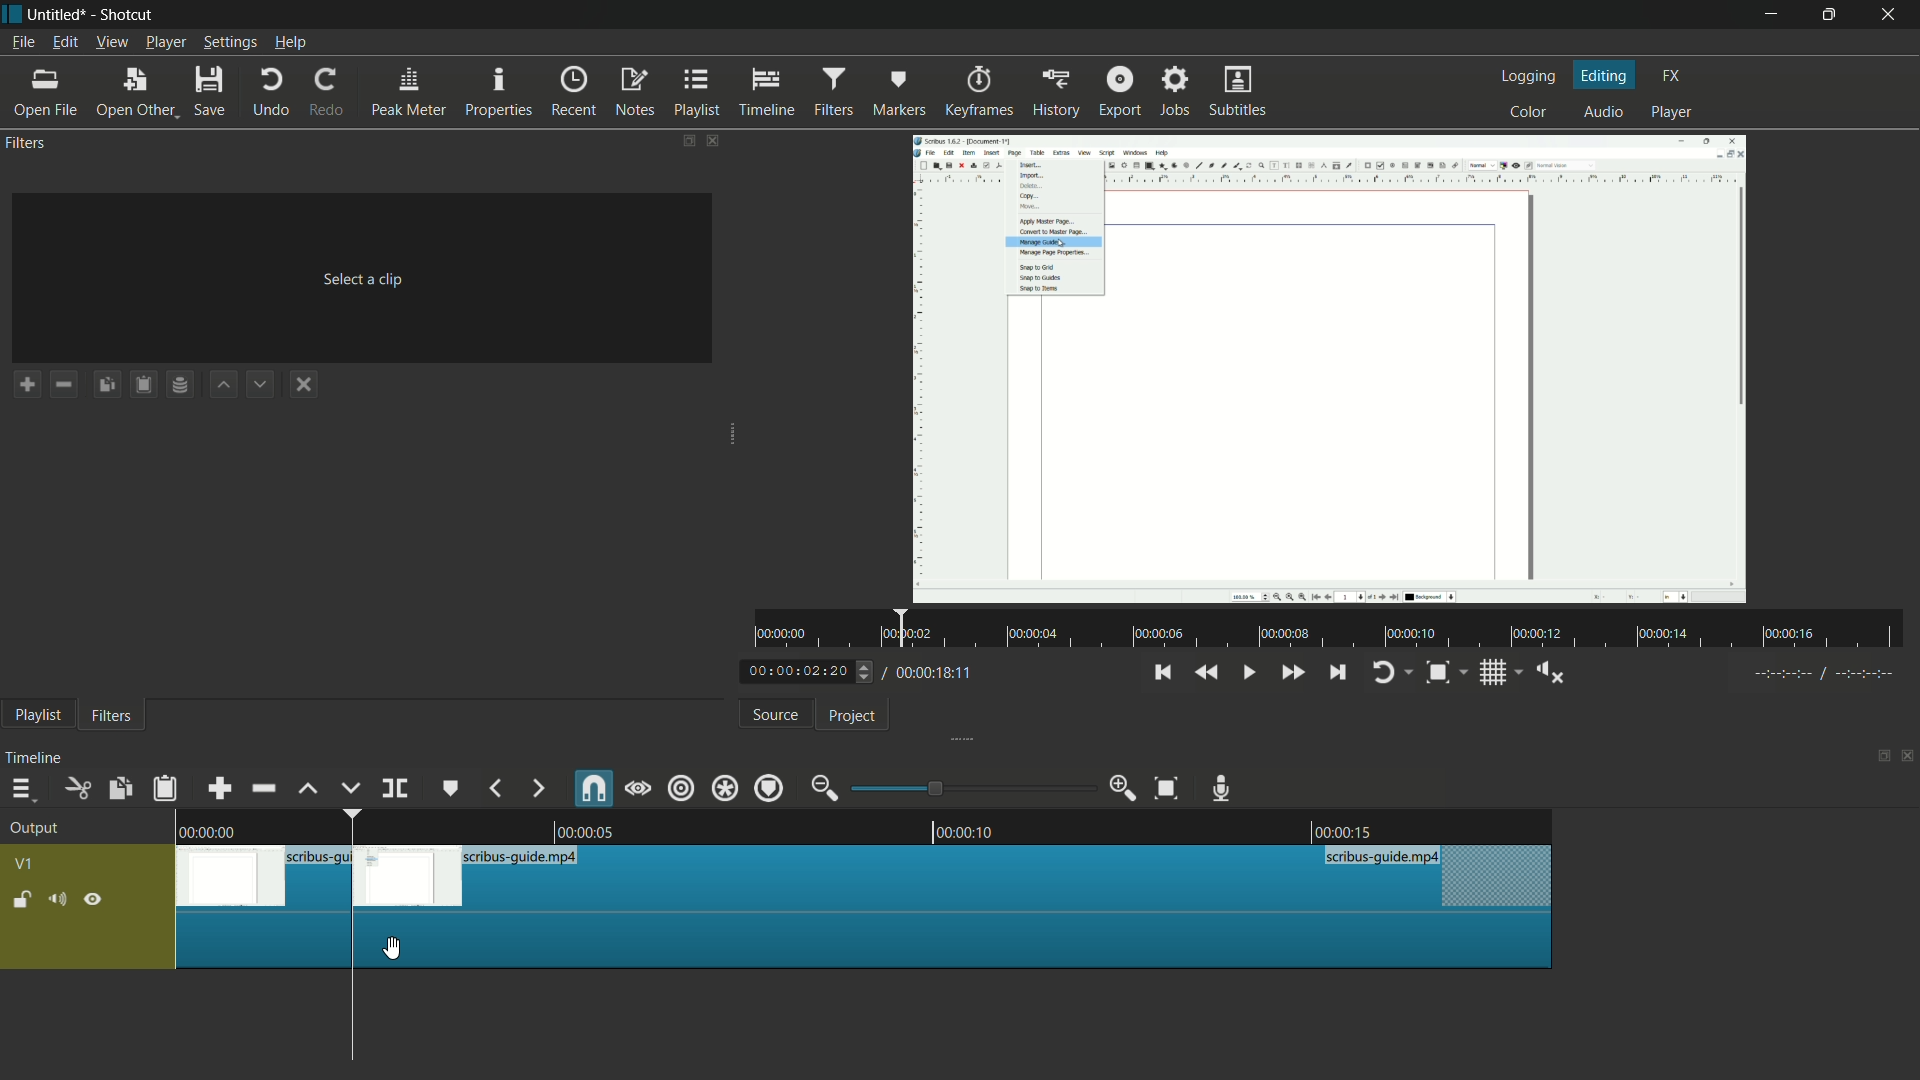 The height and width of the screenshot is (1080, 1920). I want to click on toggle player looping, so click(1385, 673).